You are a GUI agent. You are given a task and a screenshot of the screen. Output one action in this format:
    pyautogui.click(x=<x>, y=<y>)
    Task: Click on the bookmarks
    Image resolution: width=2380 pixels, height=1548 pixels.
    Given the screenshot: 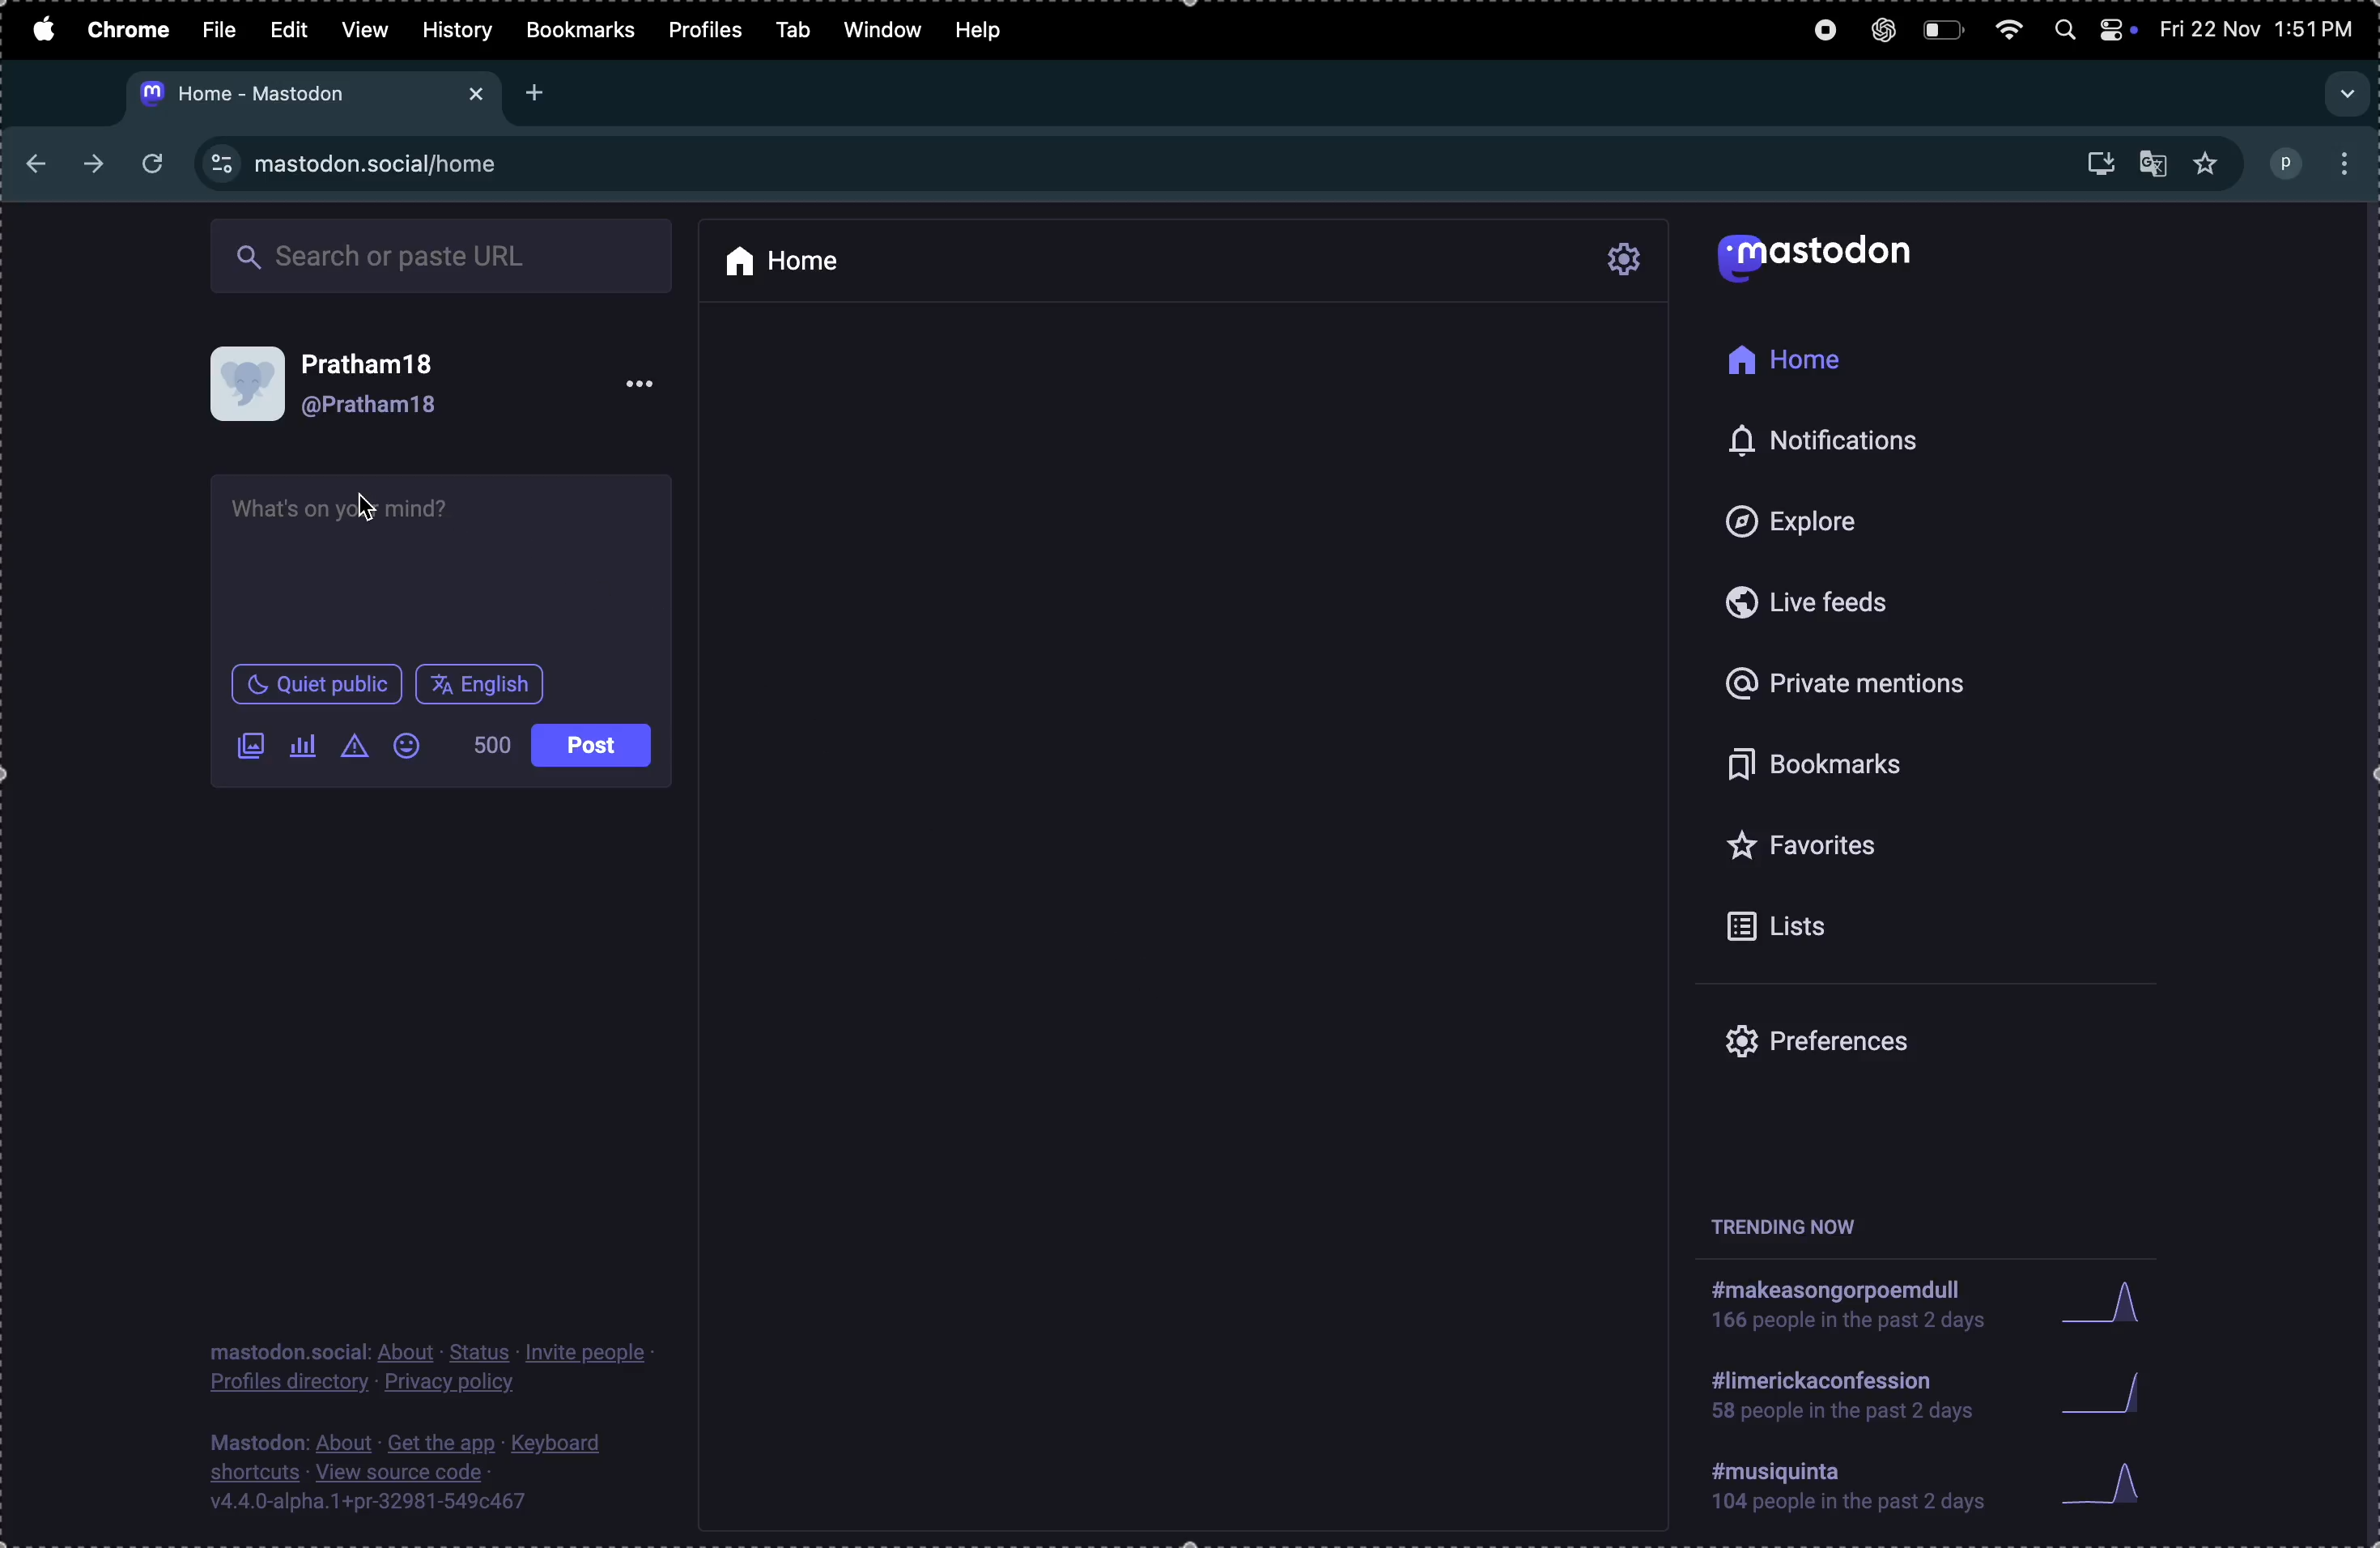 What is the action you would take?
    pyautogui.click(x=1873, y=762)
    